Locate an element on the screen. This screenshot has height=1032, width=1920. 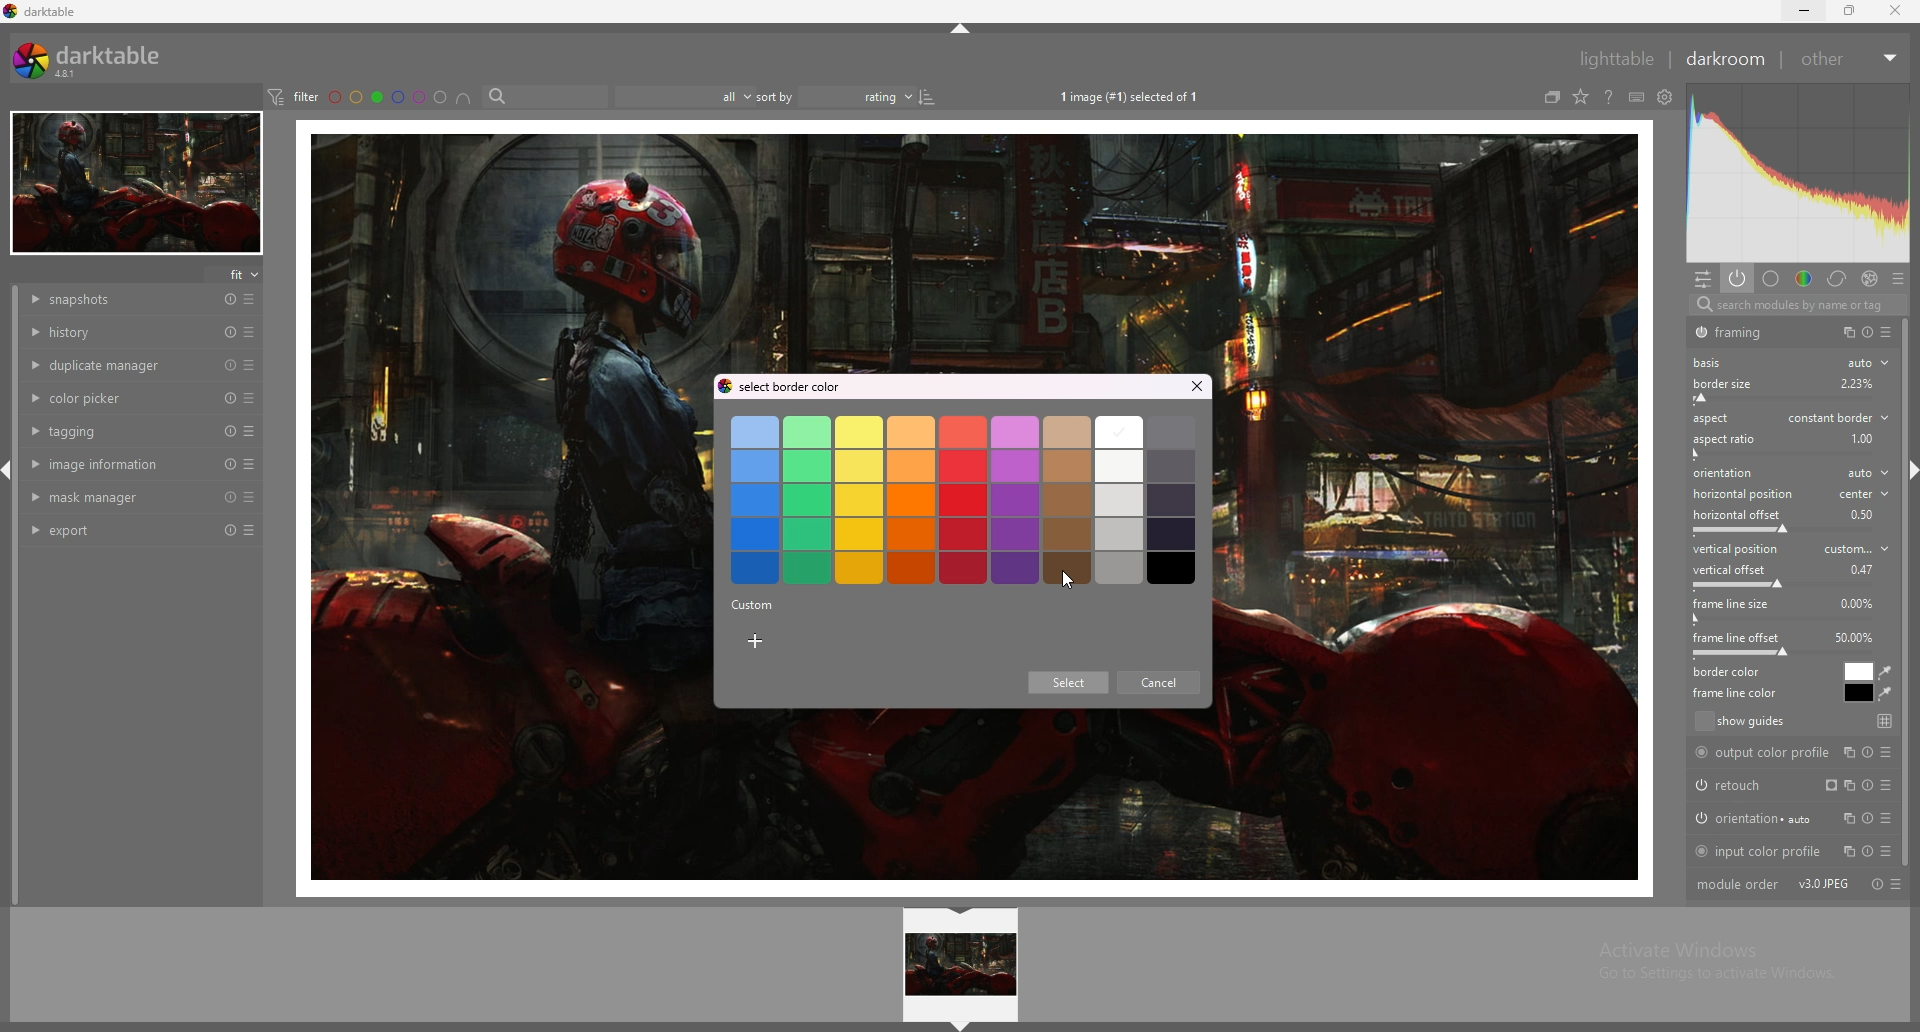
color picker is located at coordinates (119, 396).